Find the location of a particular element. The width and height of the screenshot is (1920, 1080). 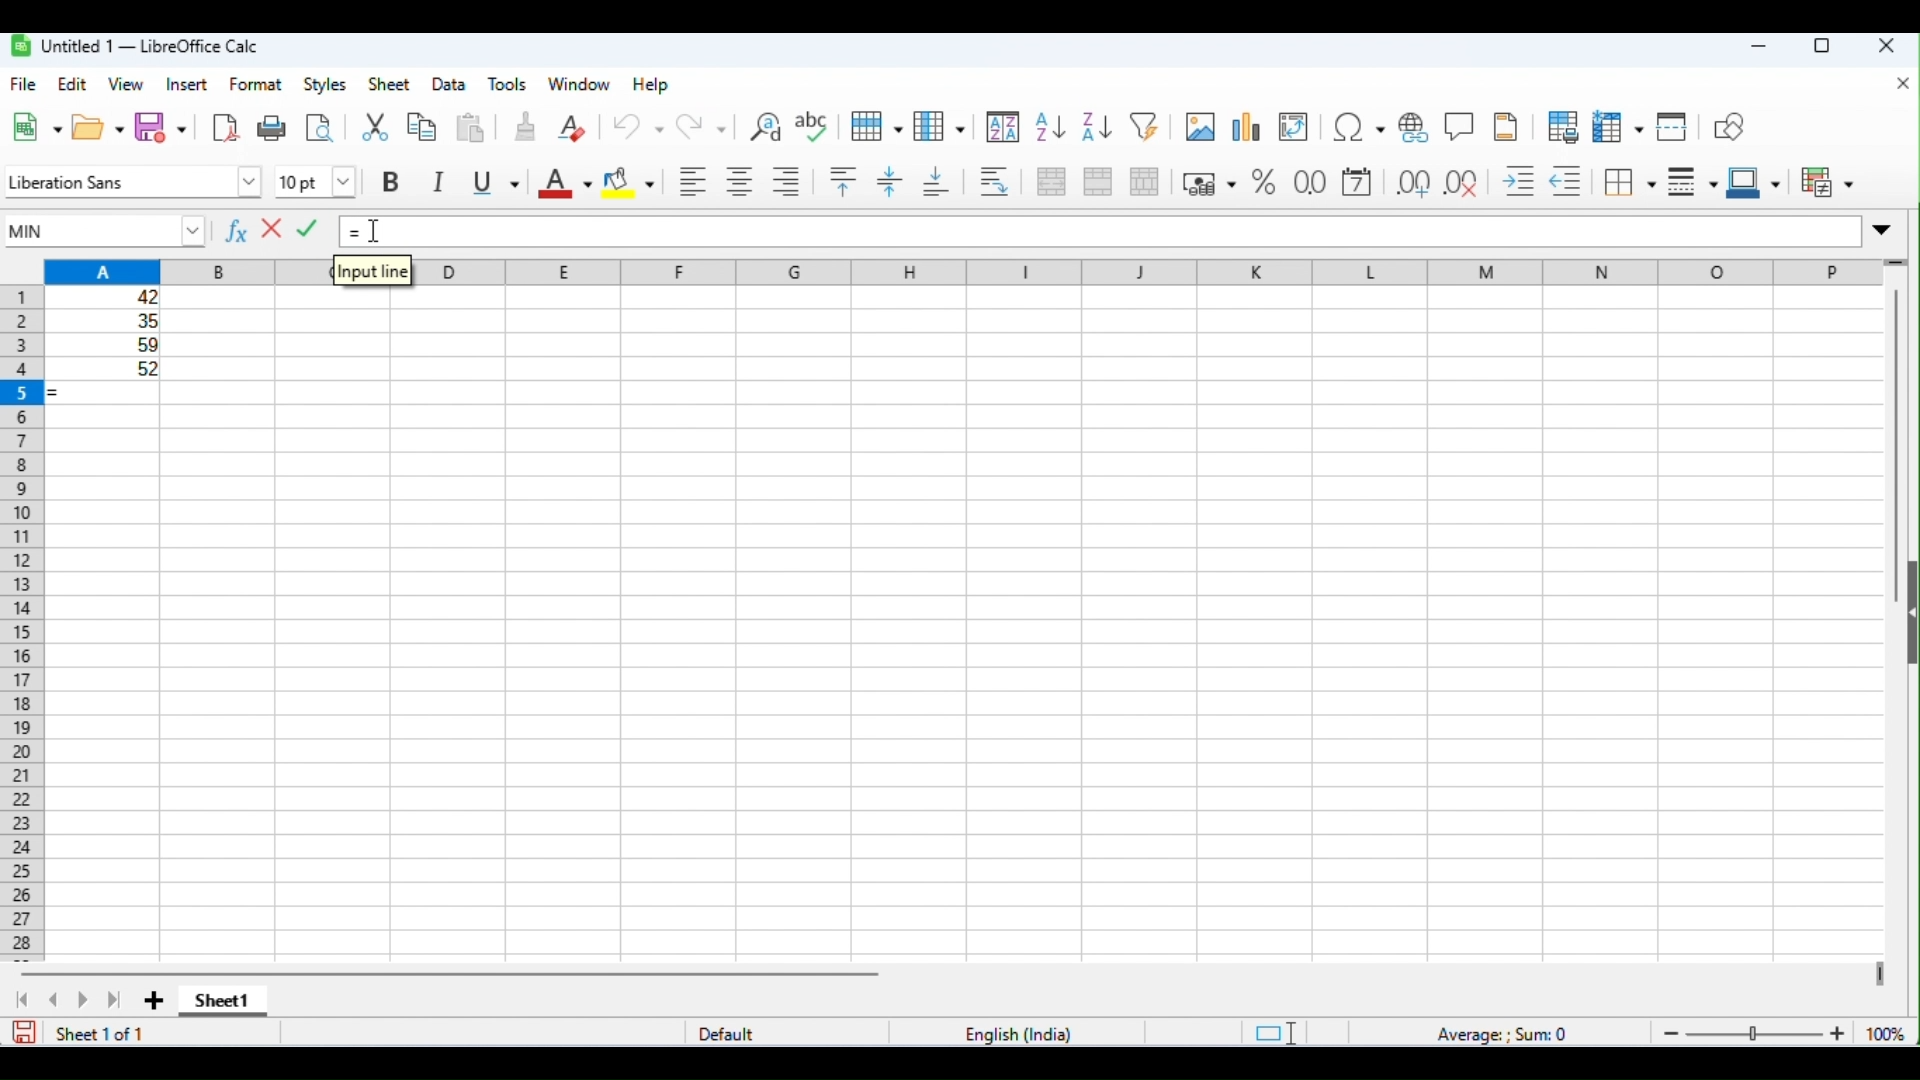

insert hyperlink is located at coordinates (1414, 126).